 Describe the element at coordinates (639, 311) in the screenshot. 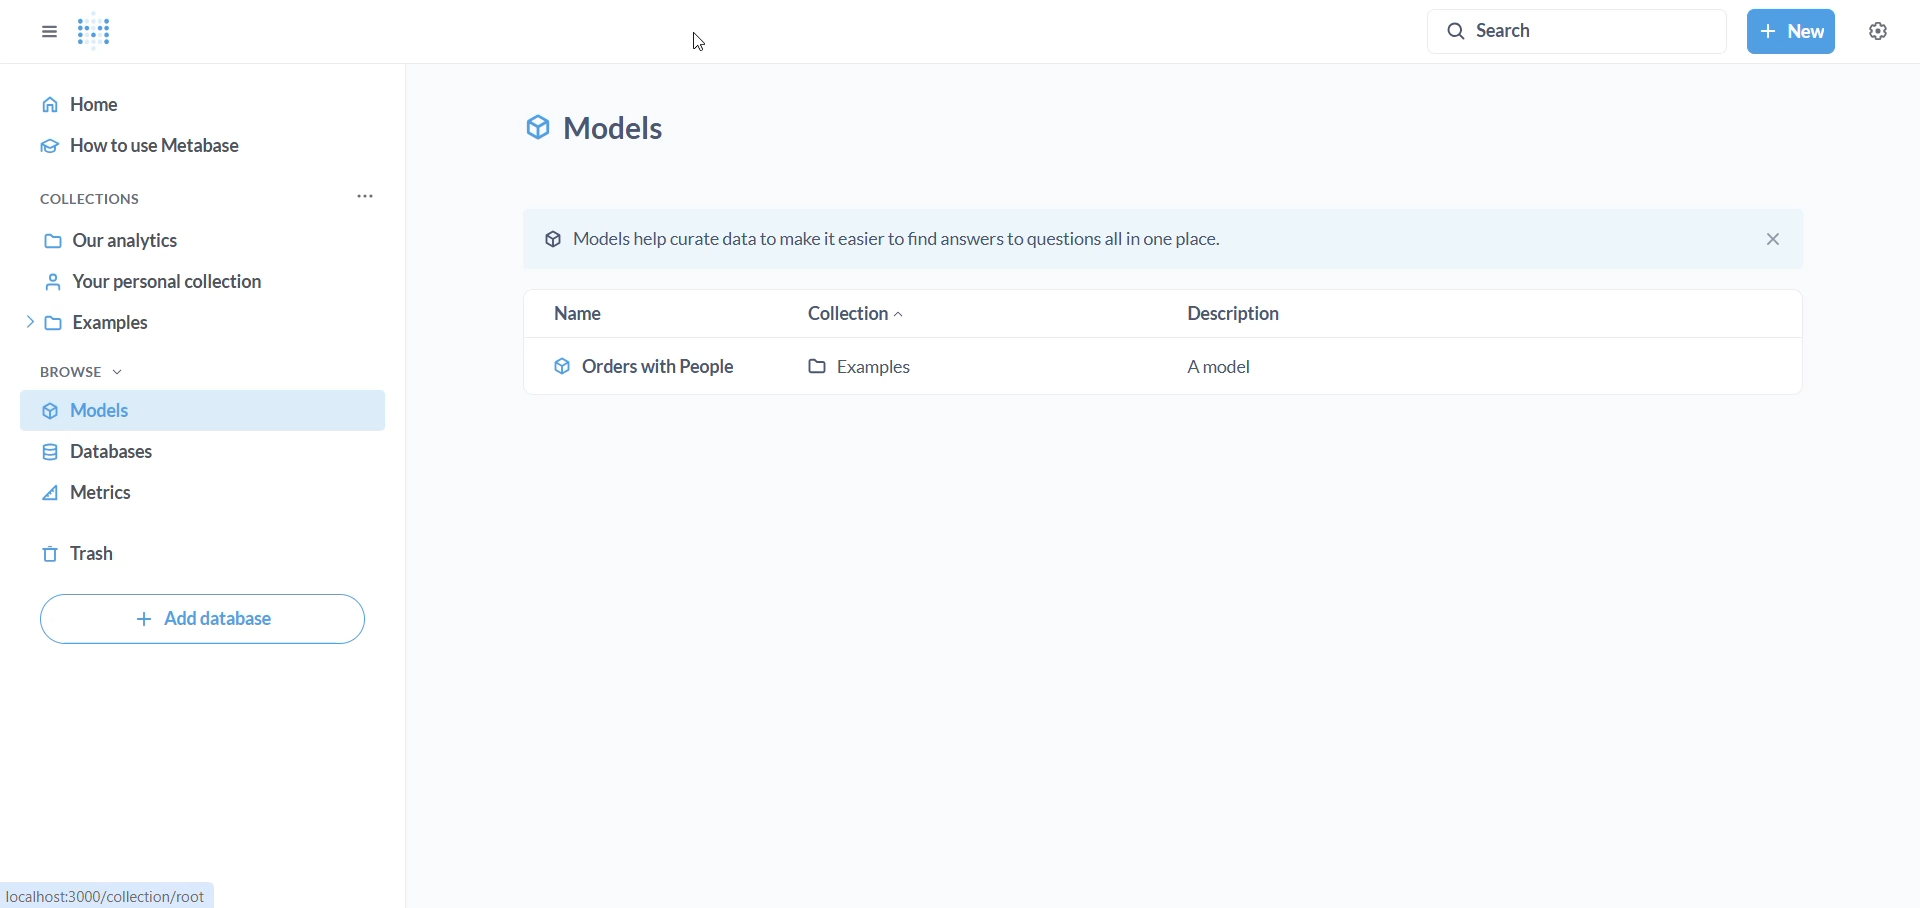

I see `name` at that location.